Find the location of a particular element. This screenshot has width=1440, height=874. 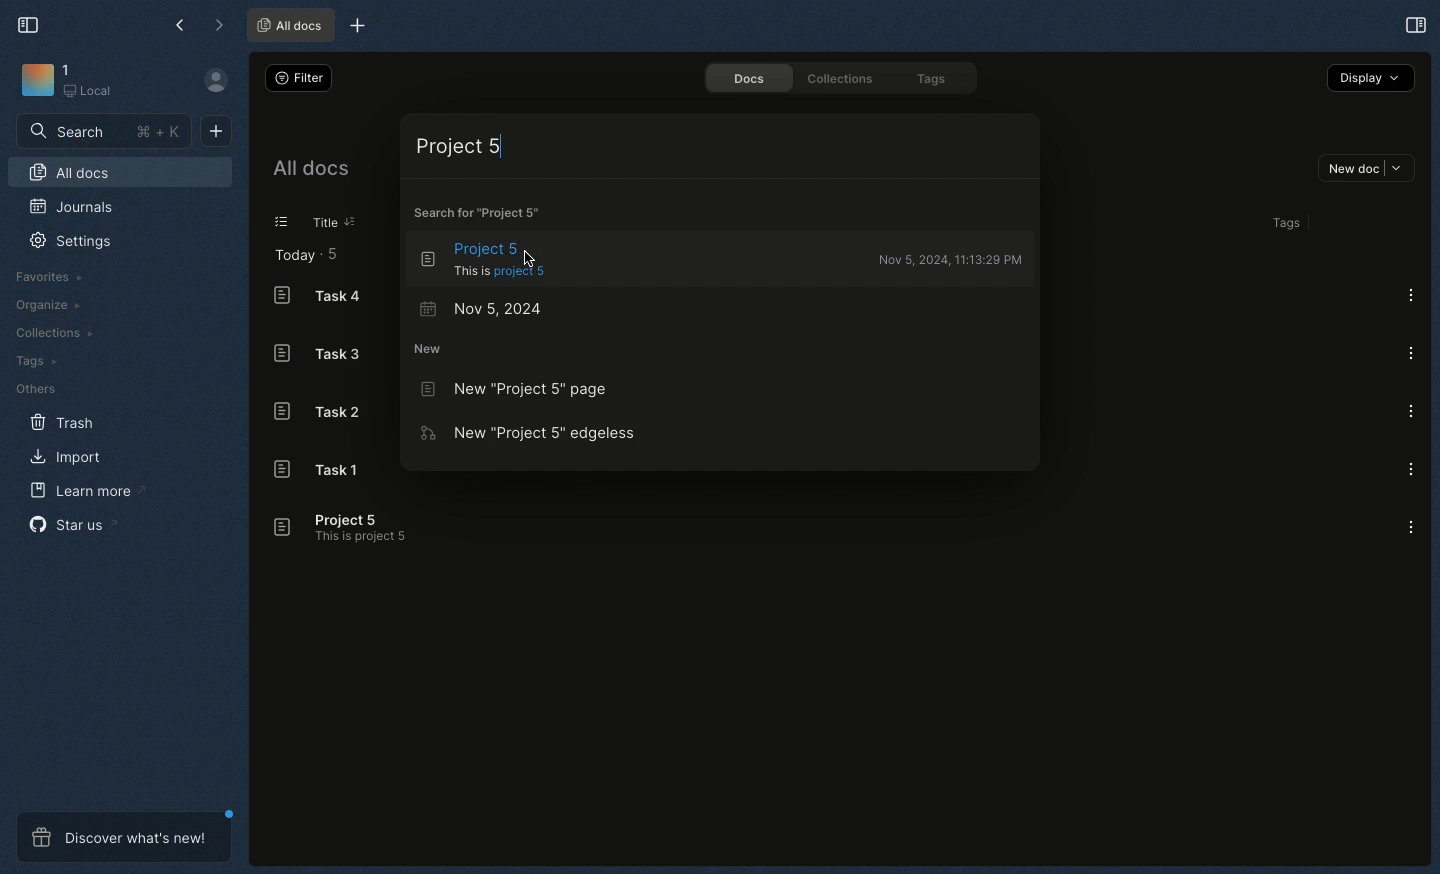

Project 5 is located at coordinates (719, 258).